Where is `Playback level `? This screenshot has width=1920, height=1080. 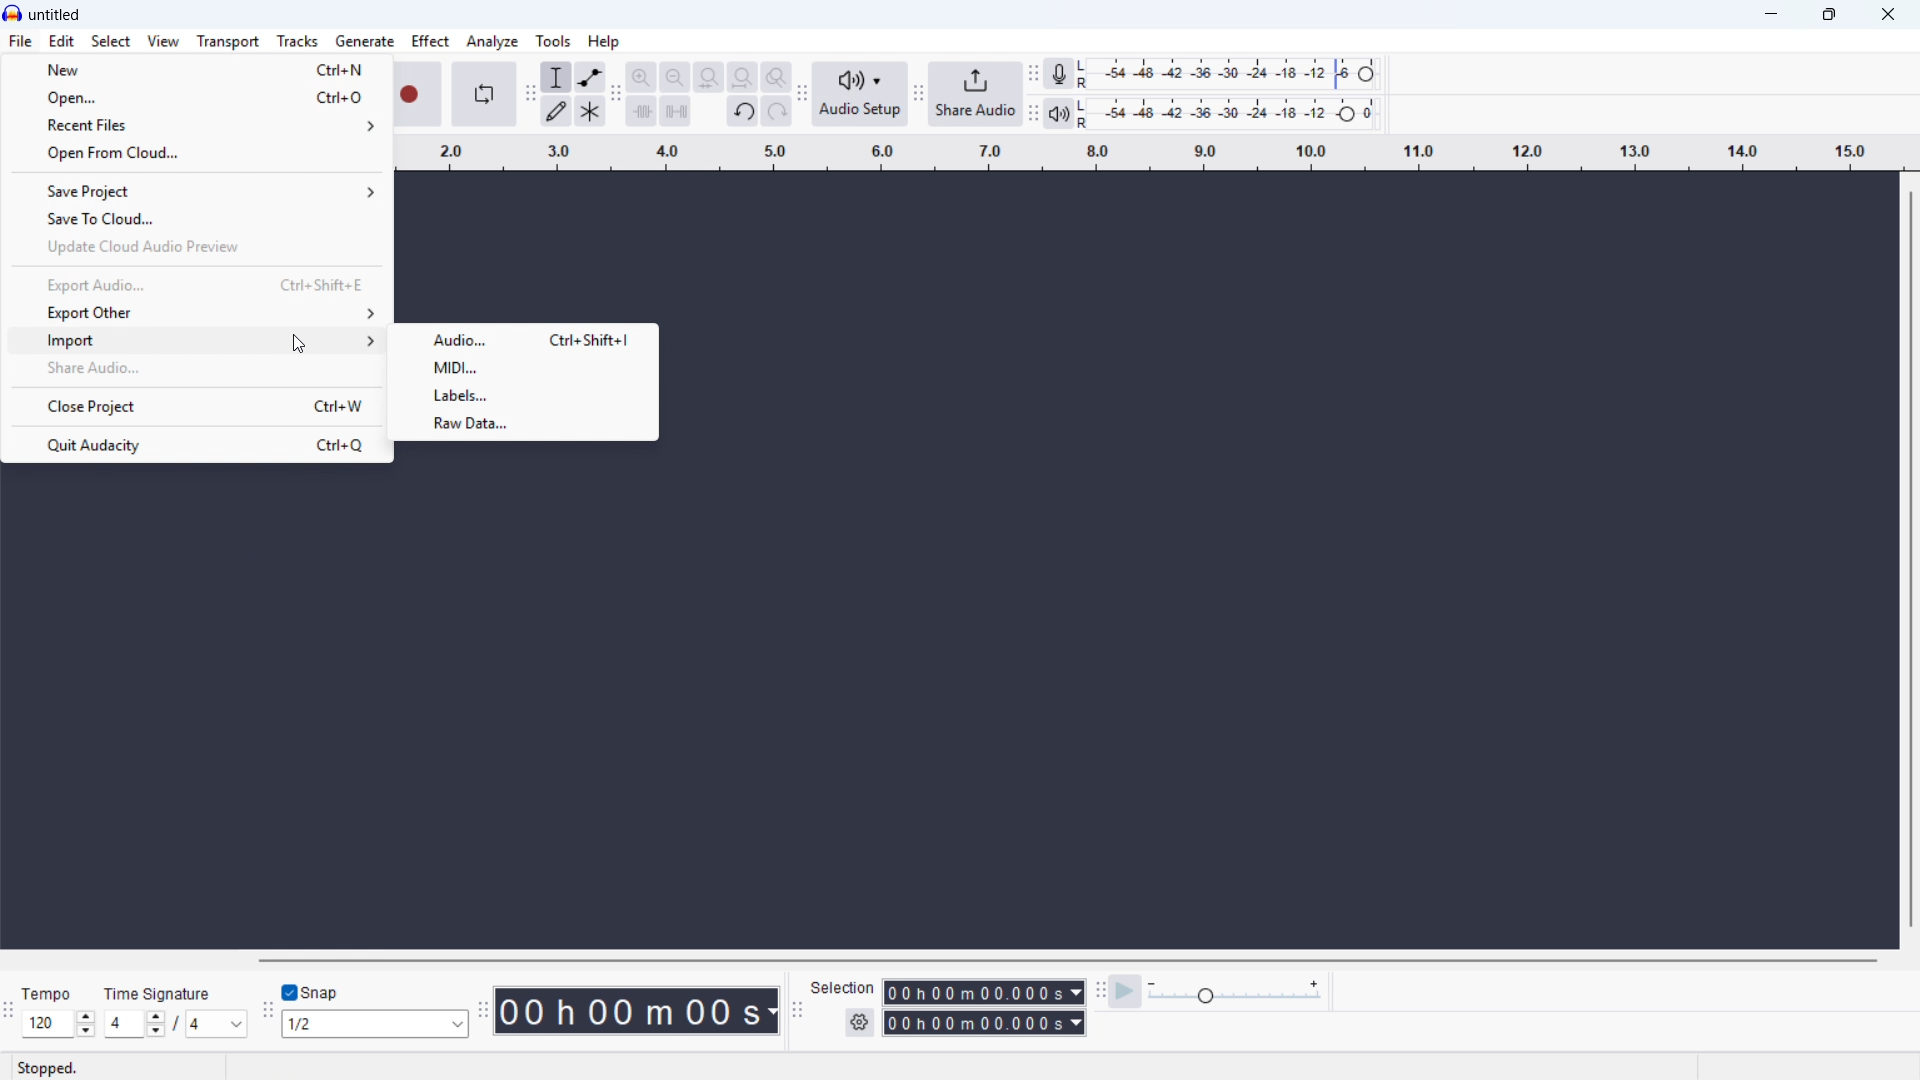
Playback level  is located at coordinates (1232, 114).